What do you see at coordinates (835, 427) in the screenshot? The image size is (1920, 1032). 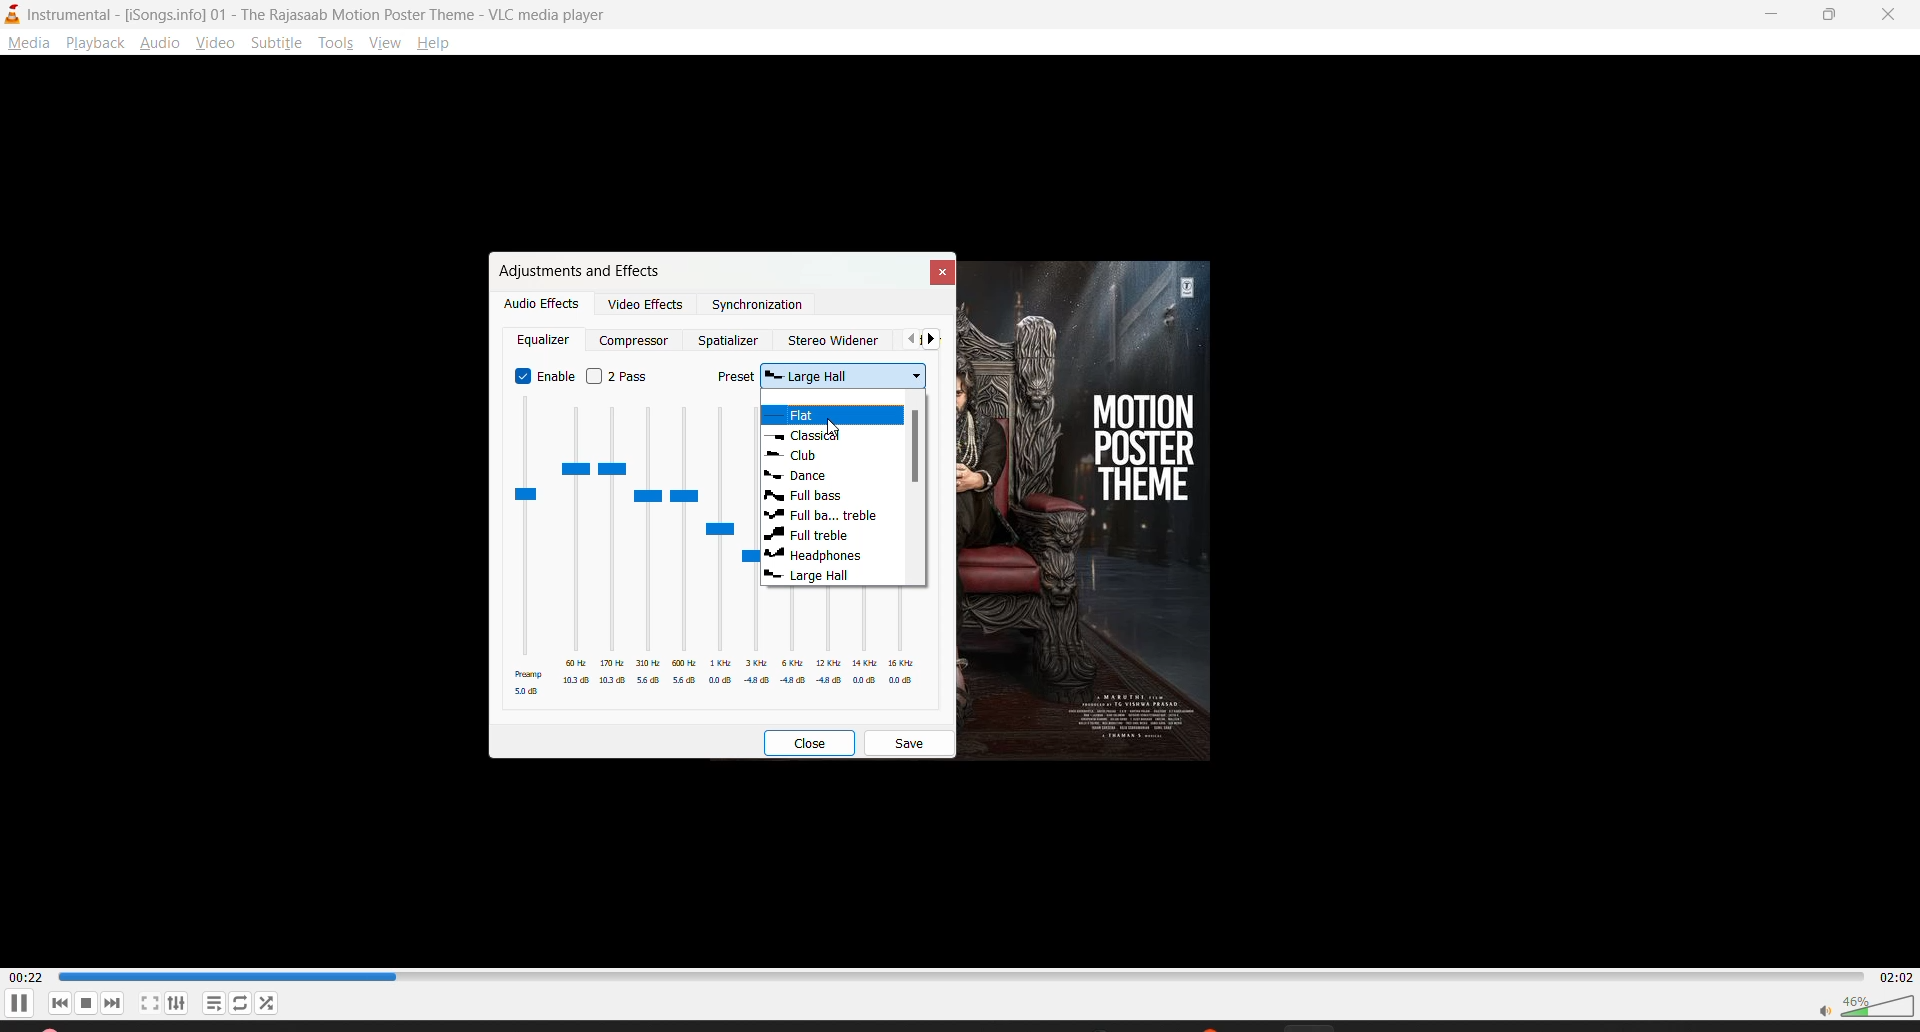 I see `Cursor` at bounding box center [835, 427].